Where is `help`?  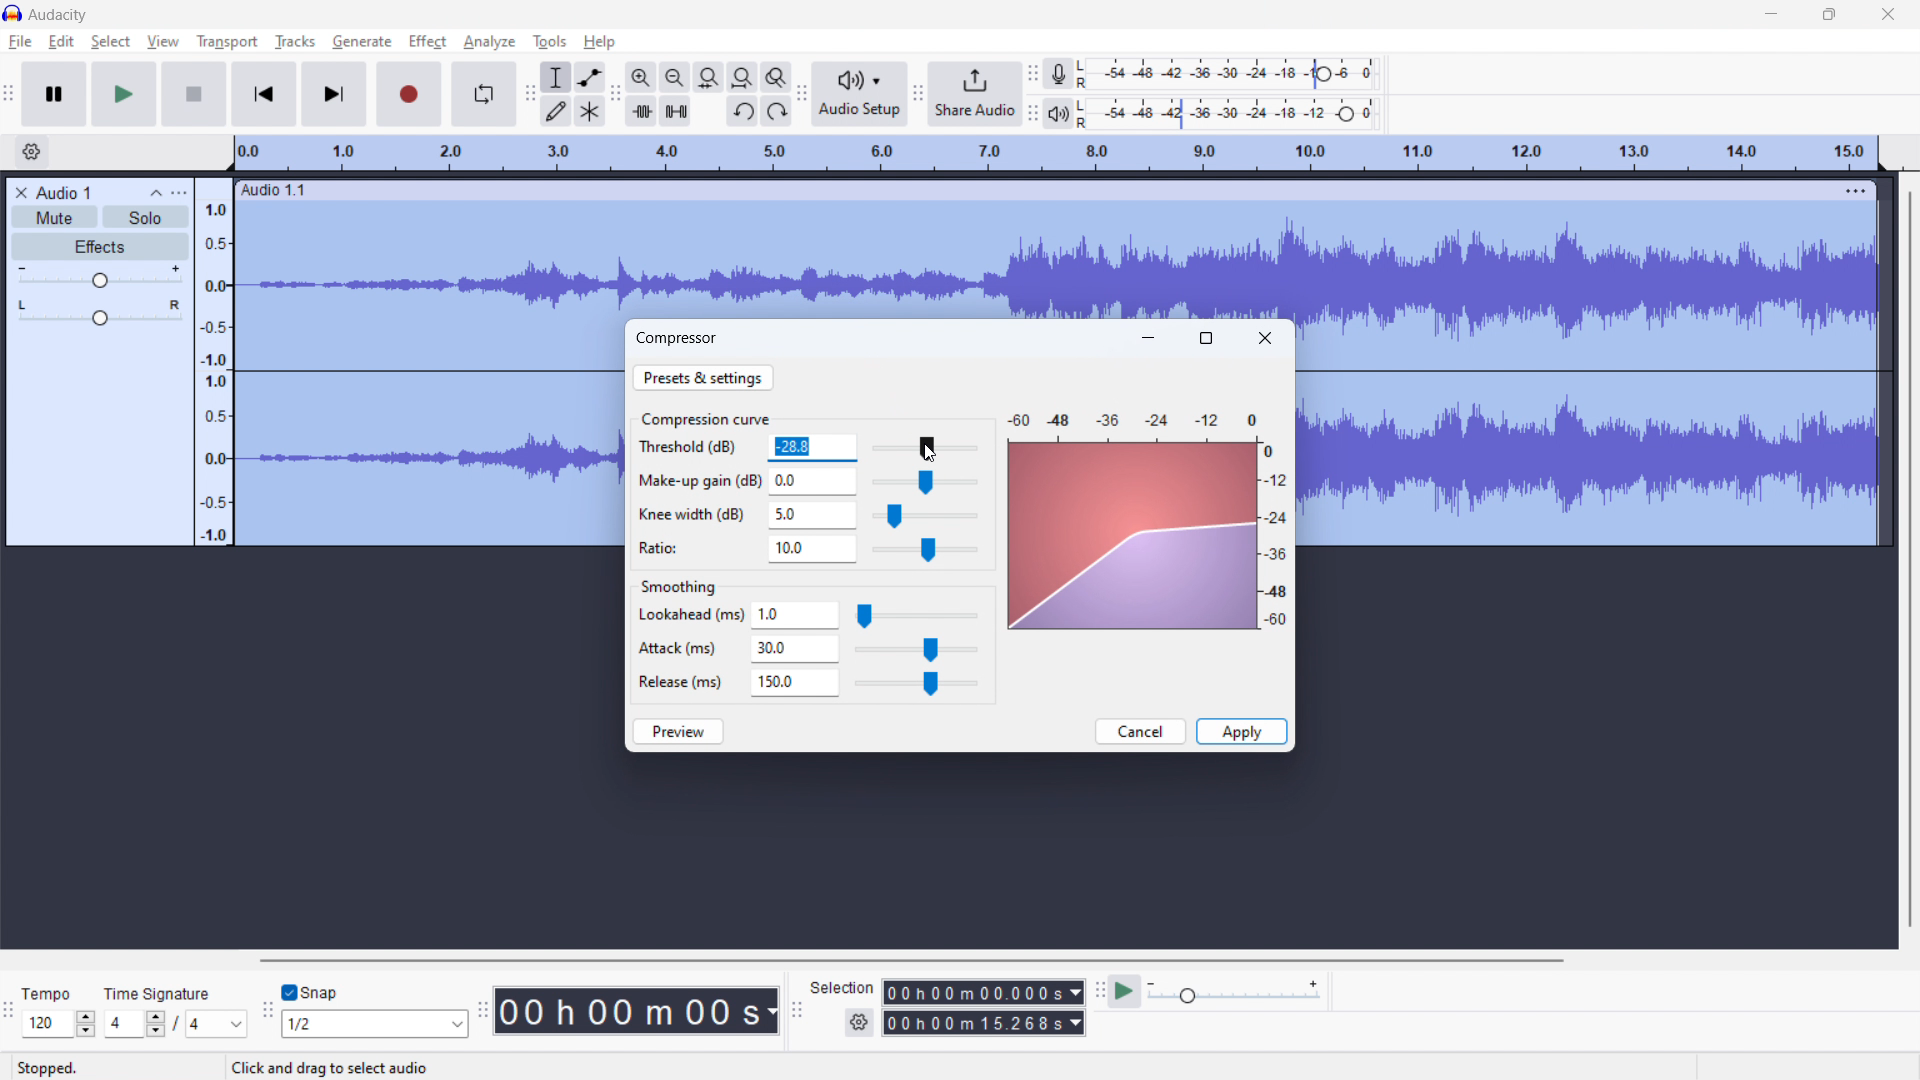
help is located at coordinates (600, 42).